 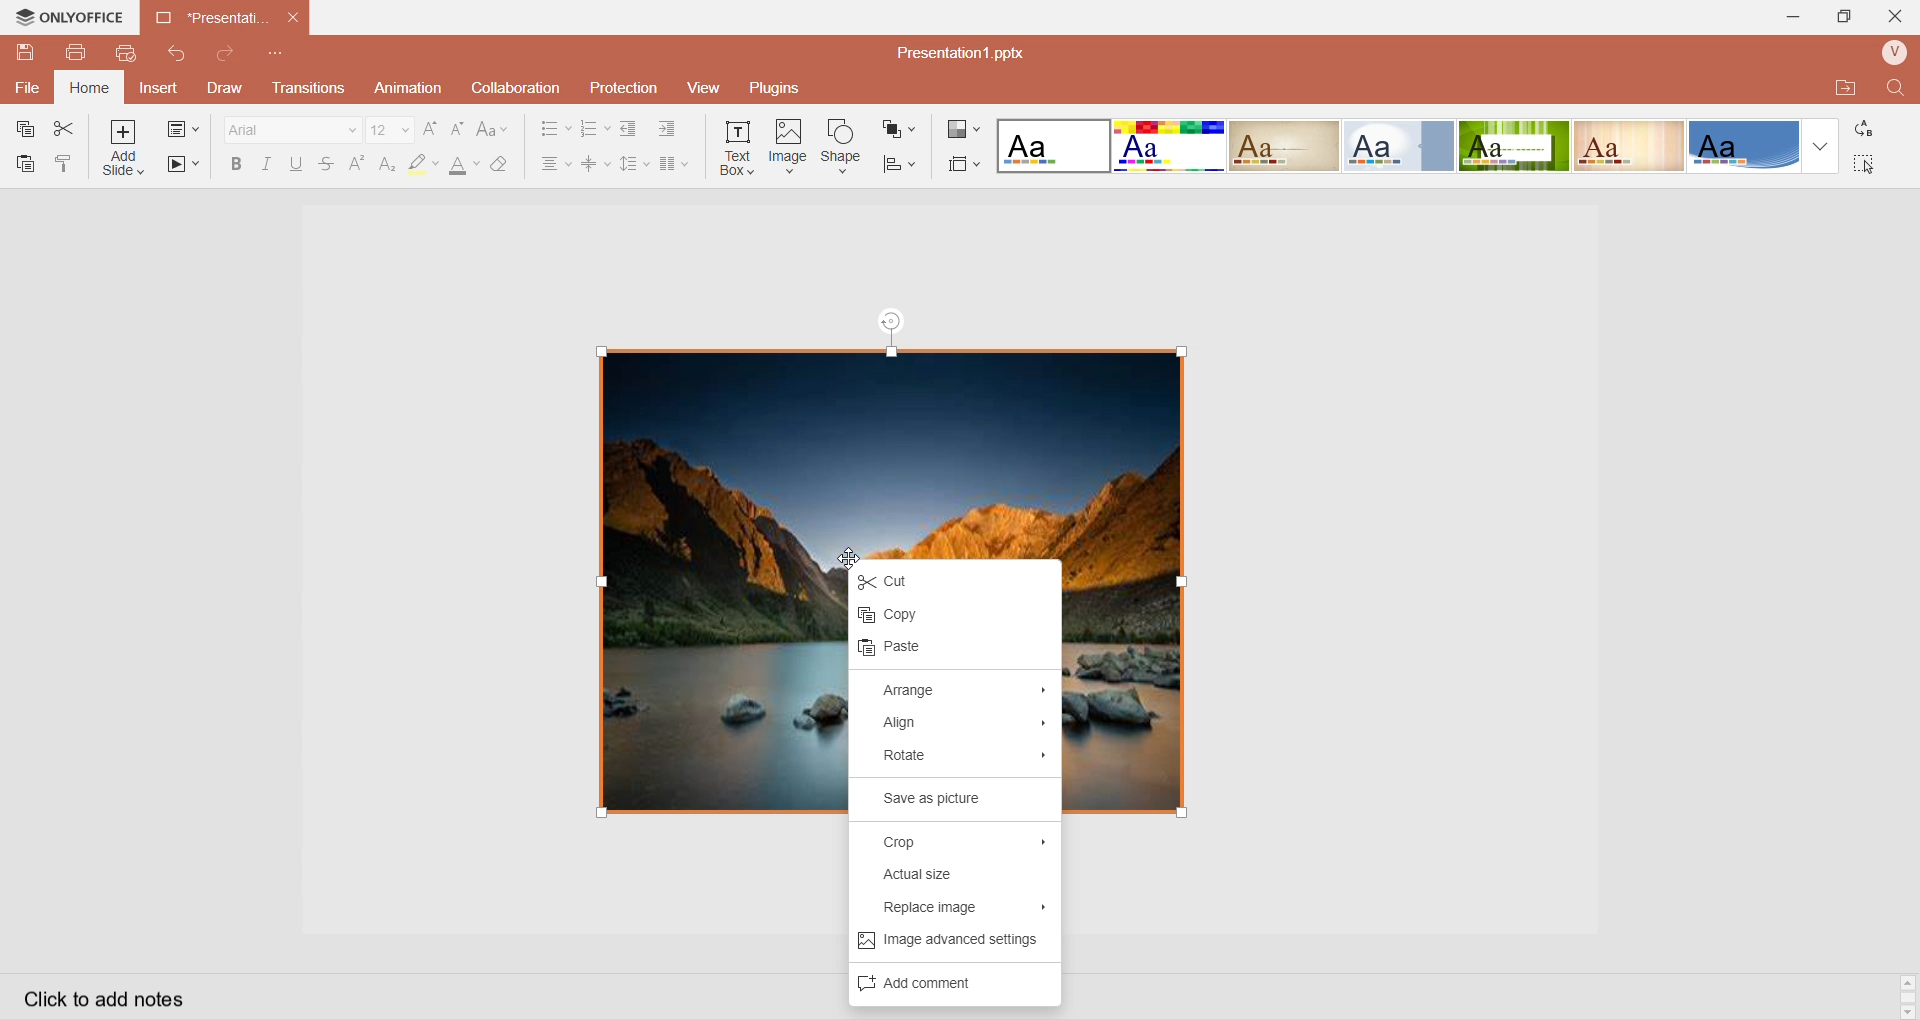 I want to click on Bullet Align, so click(x=554, y=129).